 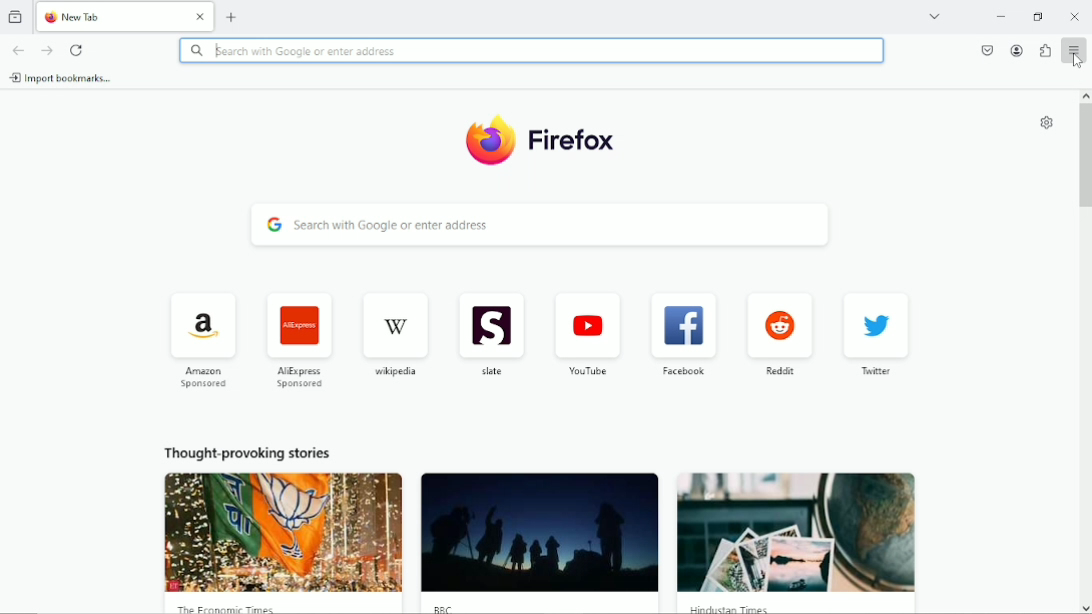 What do you see at coordinates (62, 77) in the screenshot?
I see `import bookmarks` at bounding box center [62, 77].